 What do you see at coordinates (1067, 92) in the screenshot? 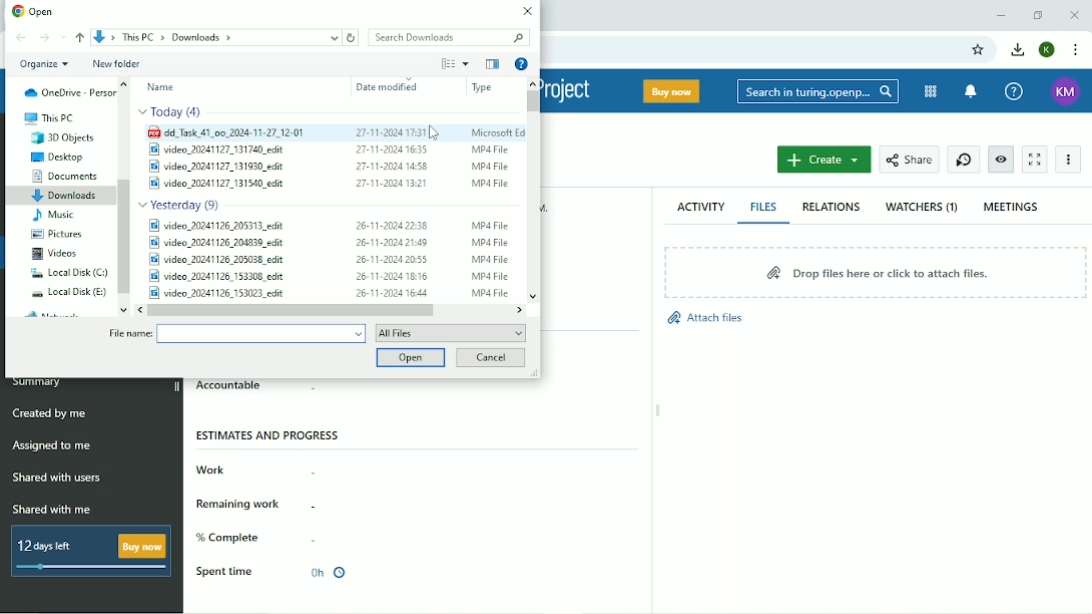
I see `KM` at bounding box center [1067, 92].